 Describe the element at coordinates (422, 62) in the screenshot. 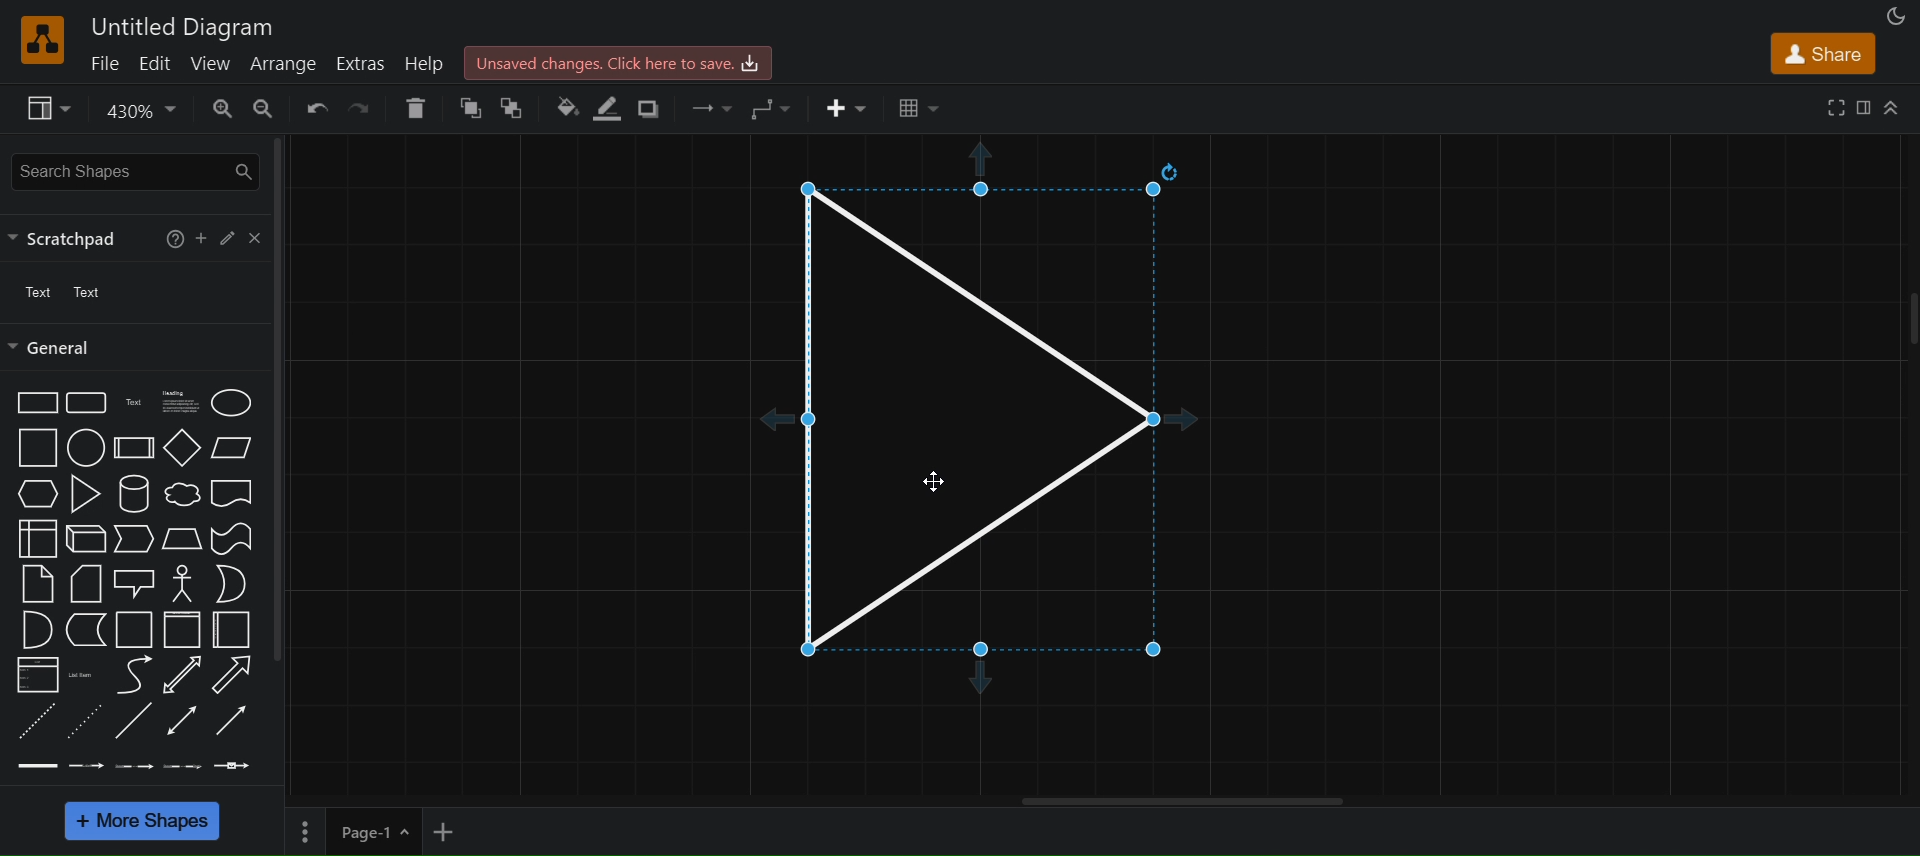

I see `help` at that location.